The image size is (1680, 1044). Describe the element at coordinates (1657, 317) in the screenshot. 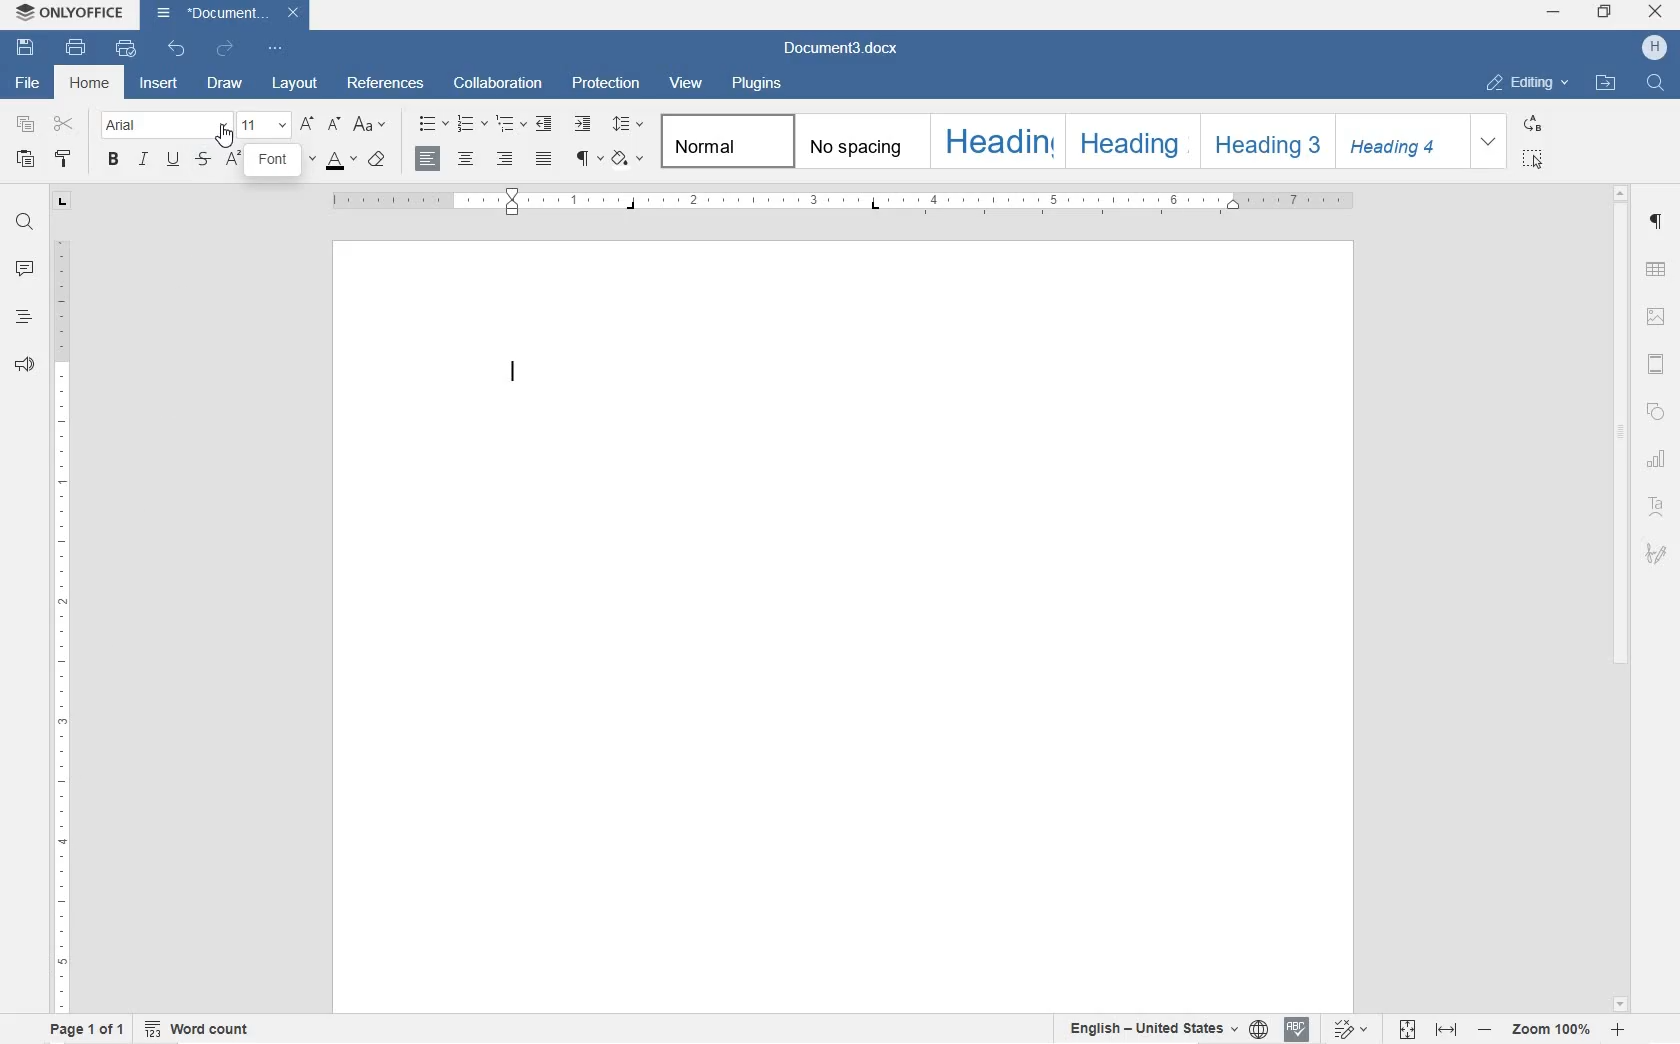

I see `IMAGE` at that location.